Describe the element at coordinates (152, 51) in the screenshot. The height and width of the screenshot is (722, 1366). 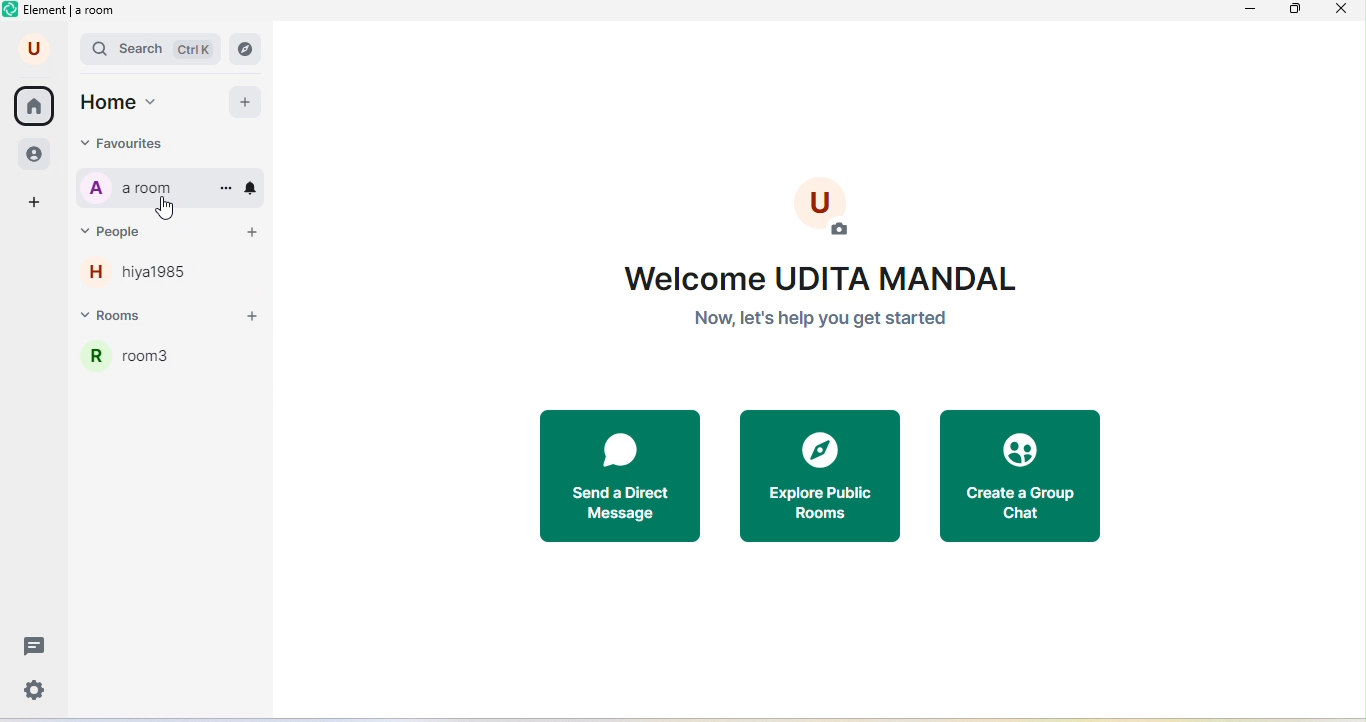
I see `search` at that location.